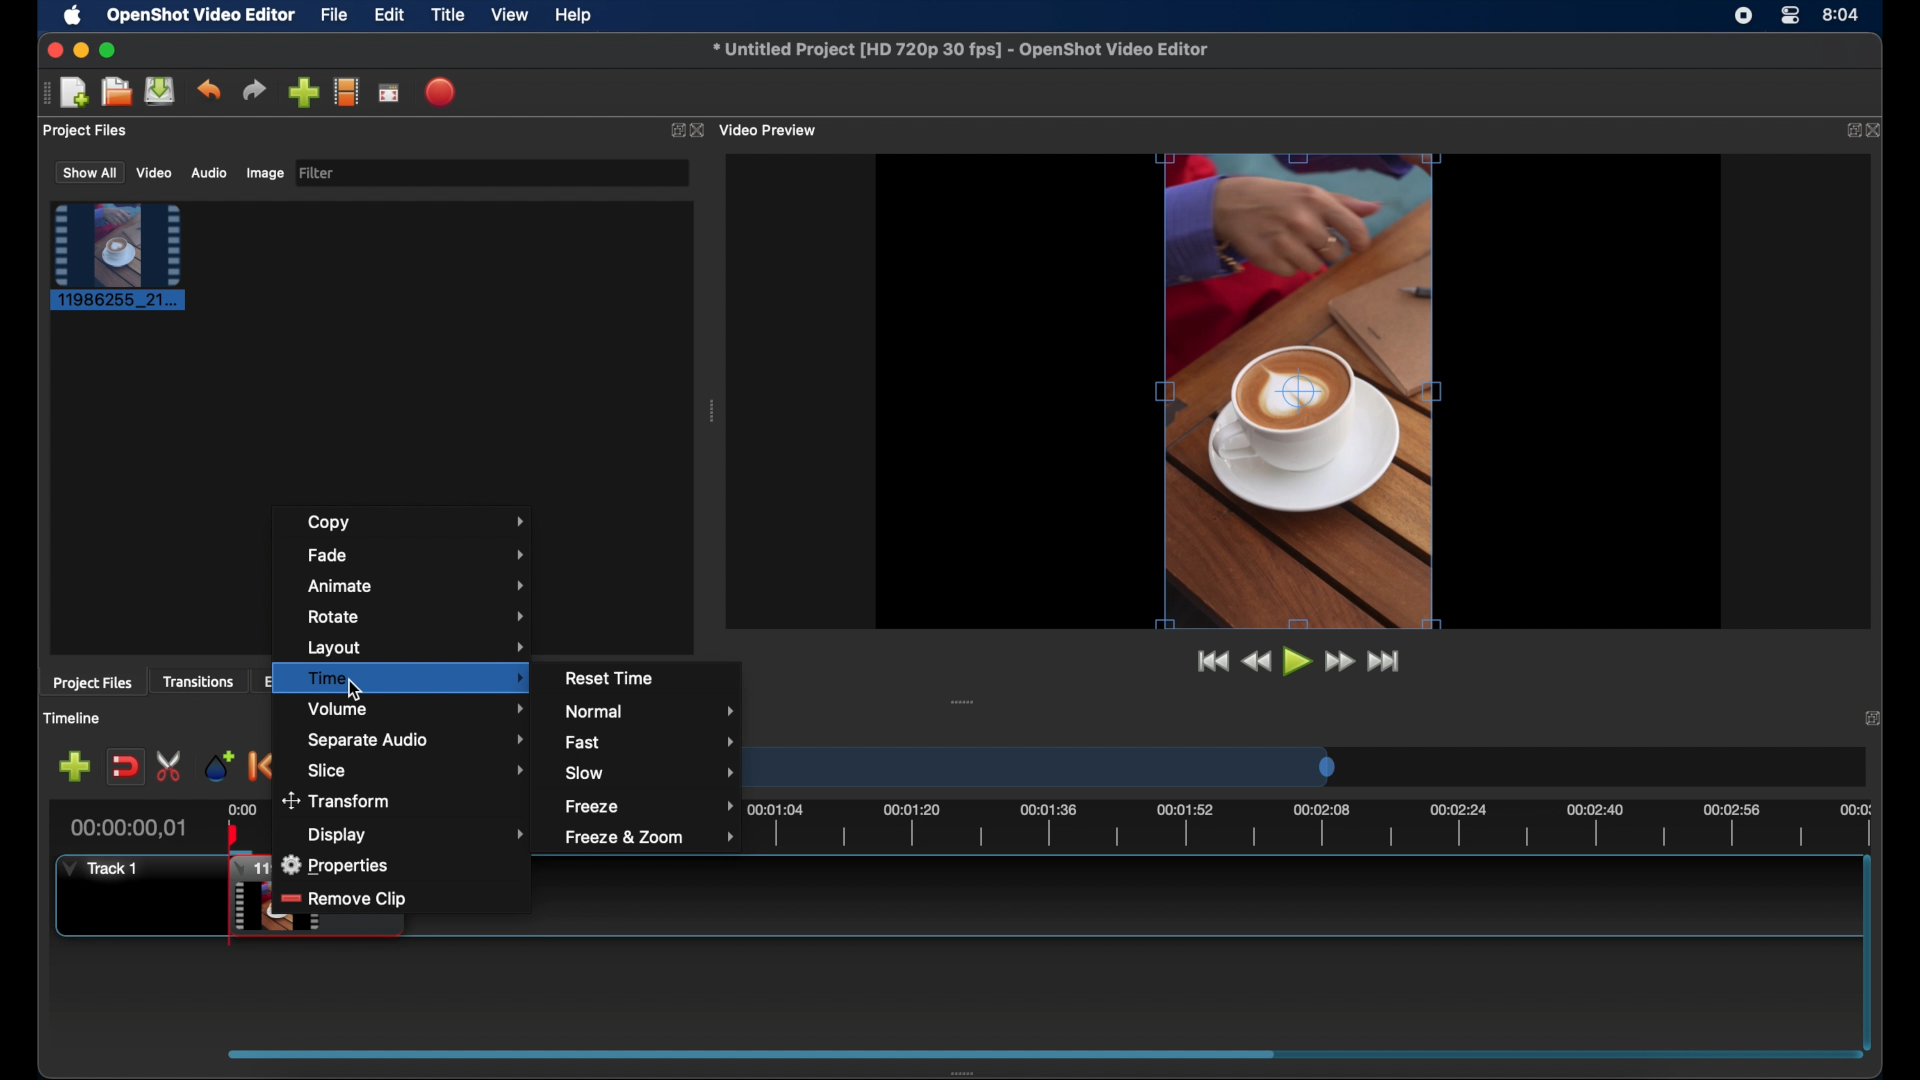  I want to click on play , so click(1295, 661).